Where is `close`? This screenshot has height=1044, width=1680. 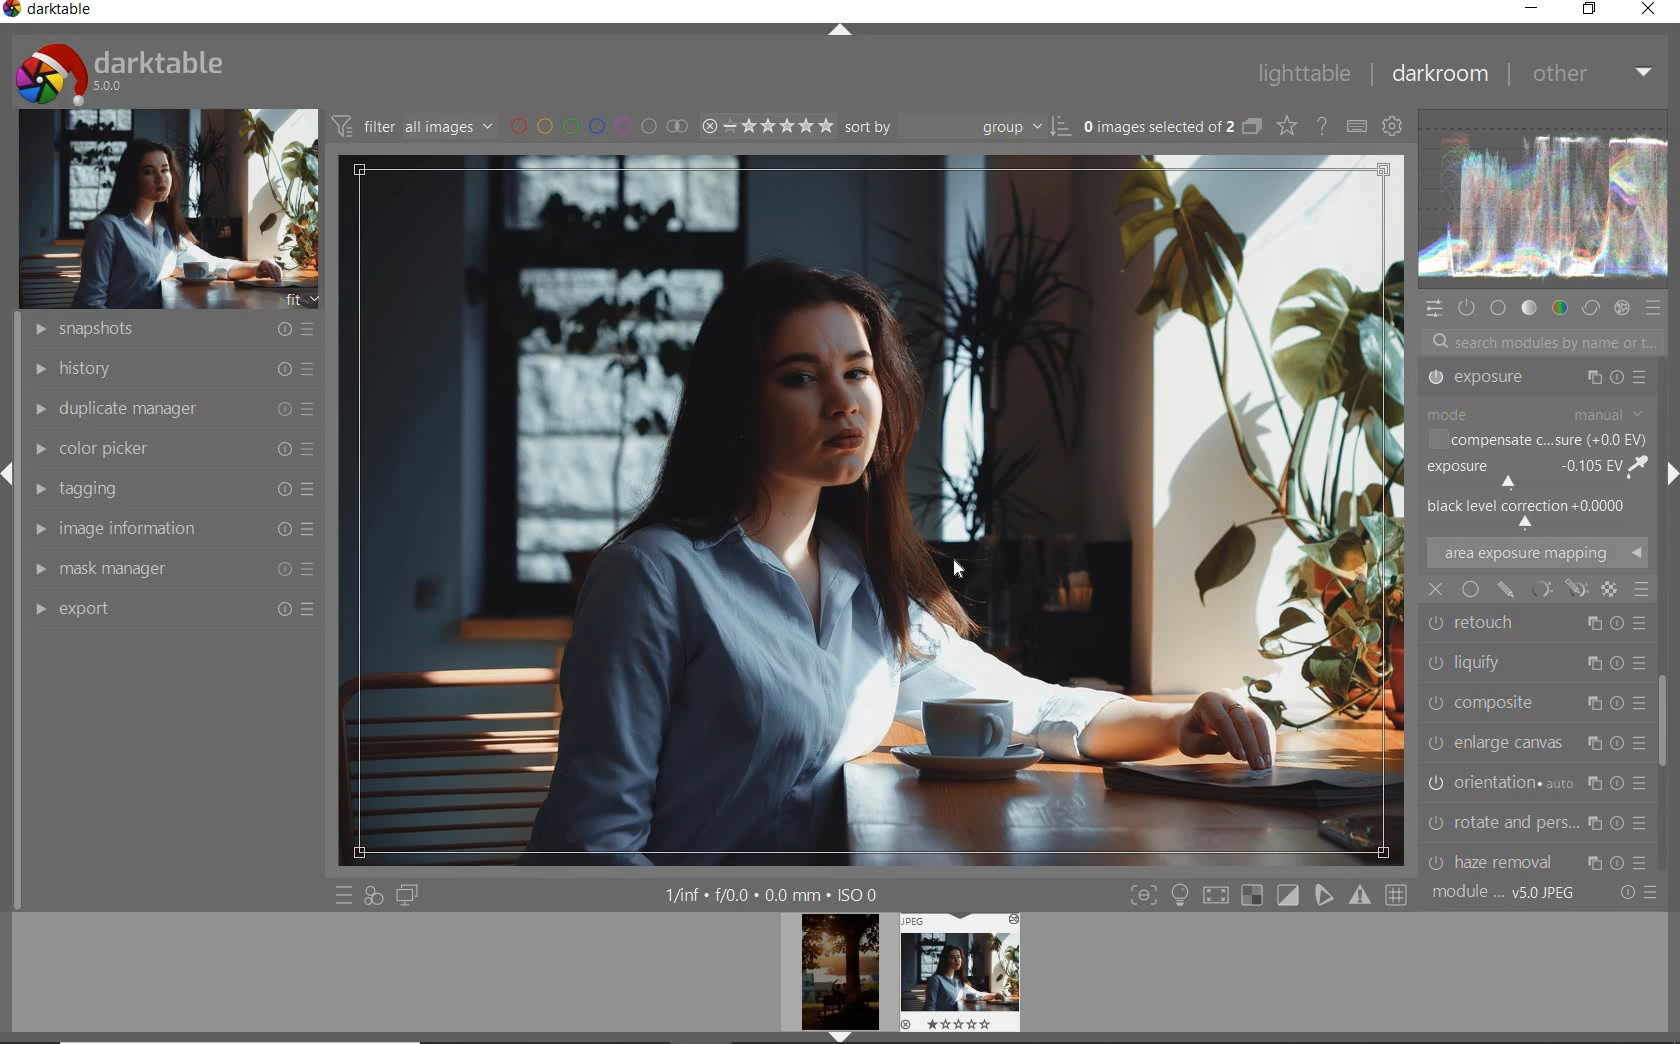
close is located at coordinates (1437, 589).